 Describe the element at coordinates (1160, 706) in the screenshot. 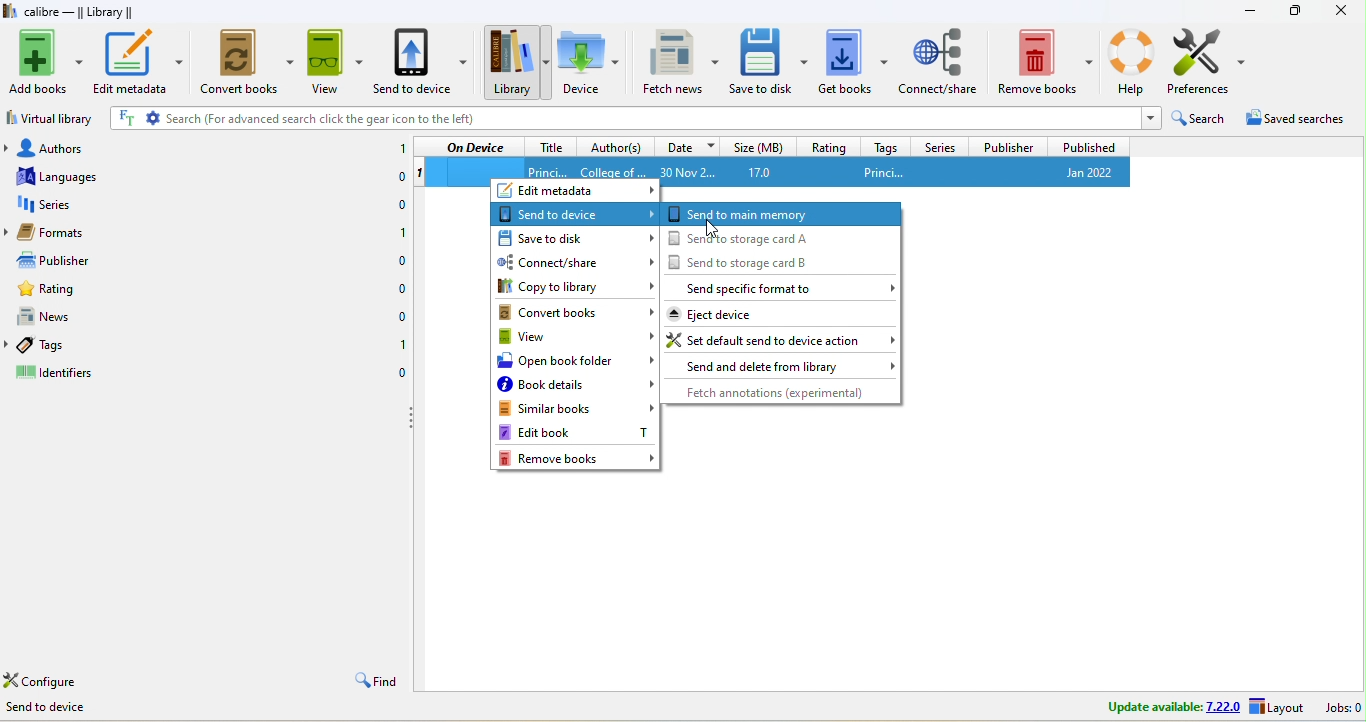

I see `update avalable 7.22.0` at that location.